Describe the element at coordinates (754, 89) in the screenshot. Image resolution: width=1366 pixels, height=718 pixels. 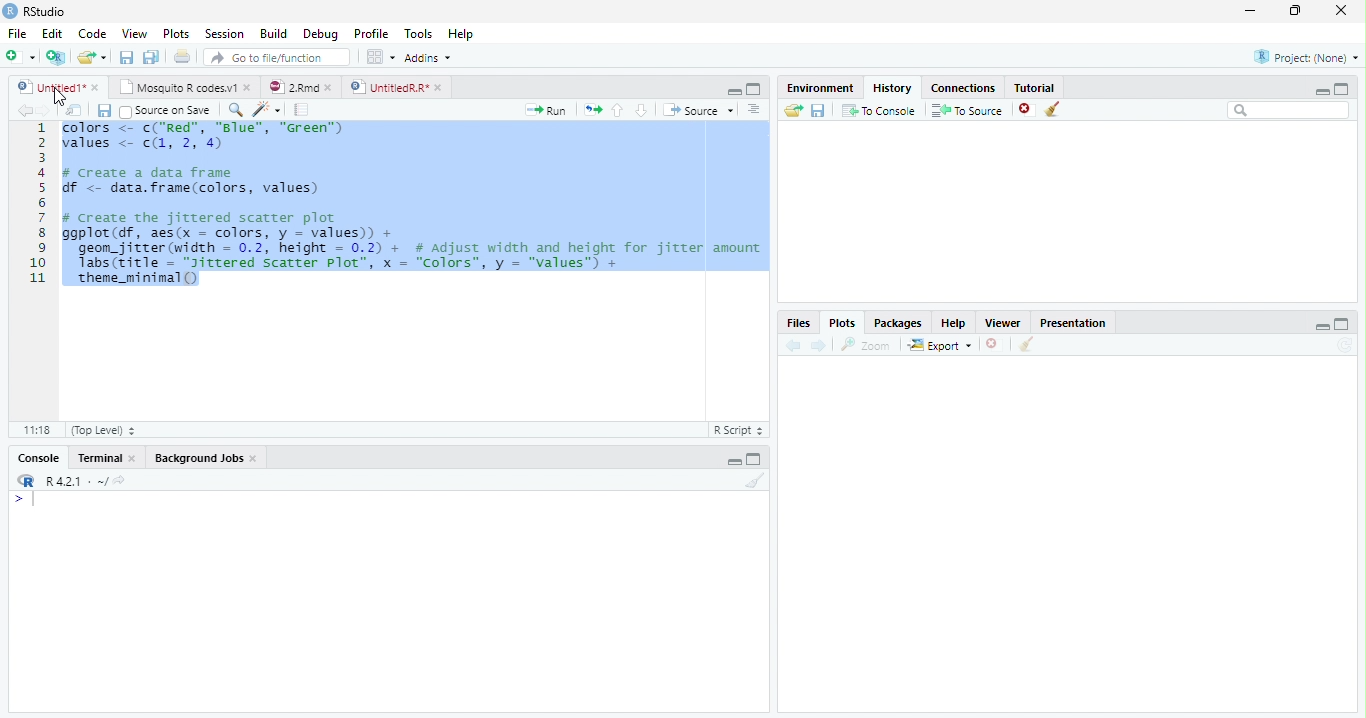
I see `Maximize` at that location.